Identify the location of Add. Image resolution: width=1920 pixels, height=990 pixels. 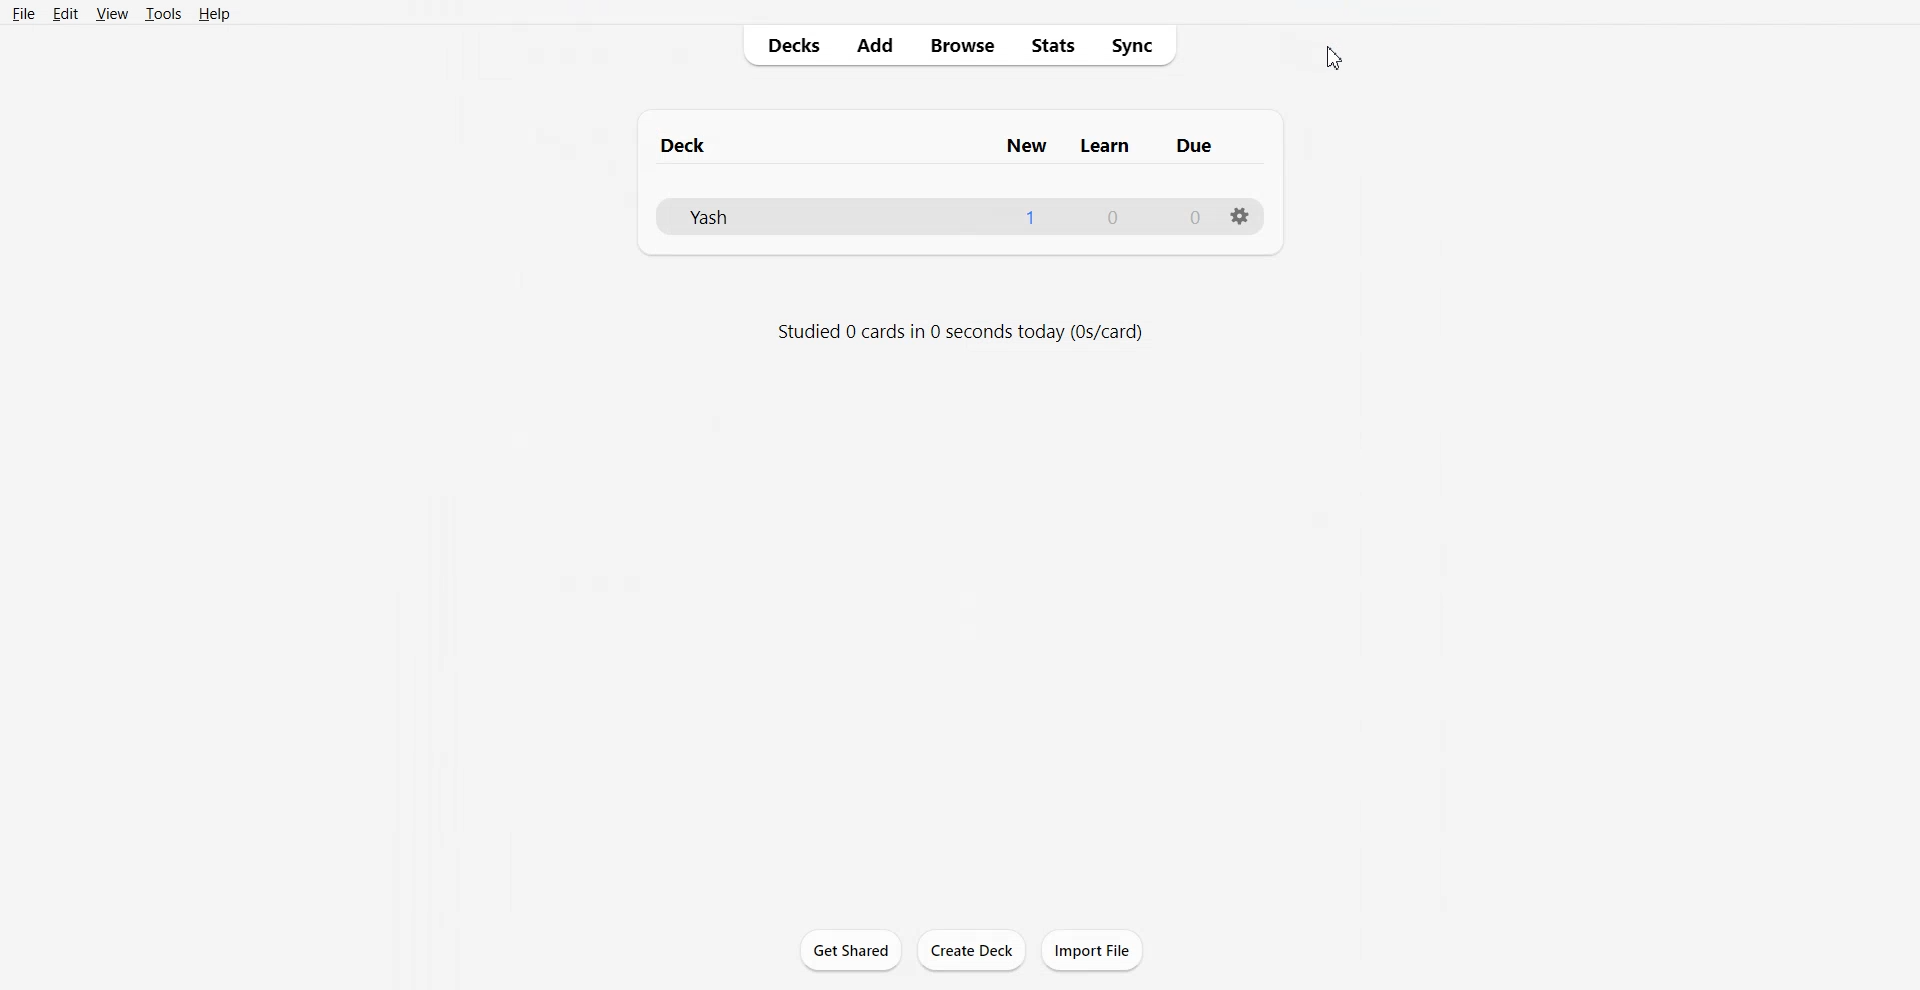
(873, 46).